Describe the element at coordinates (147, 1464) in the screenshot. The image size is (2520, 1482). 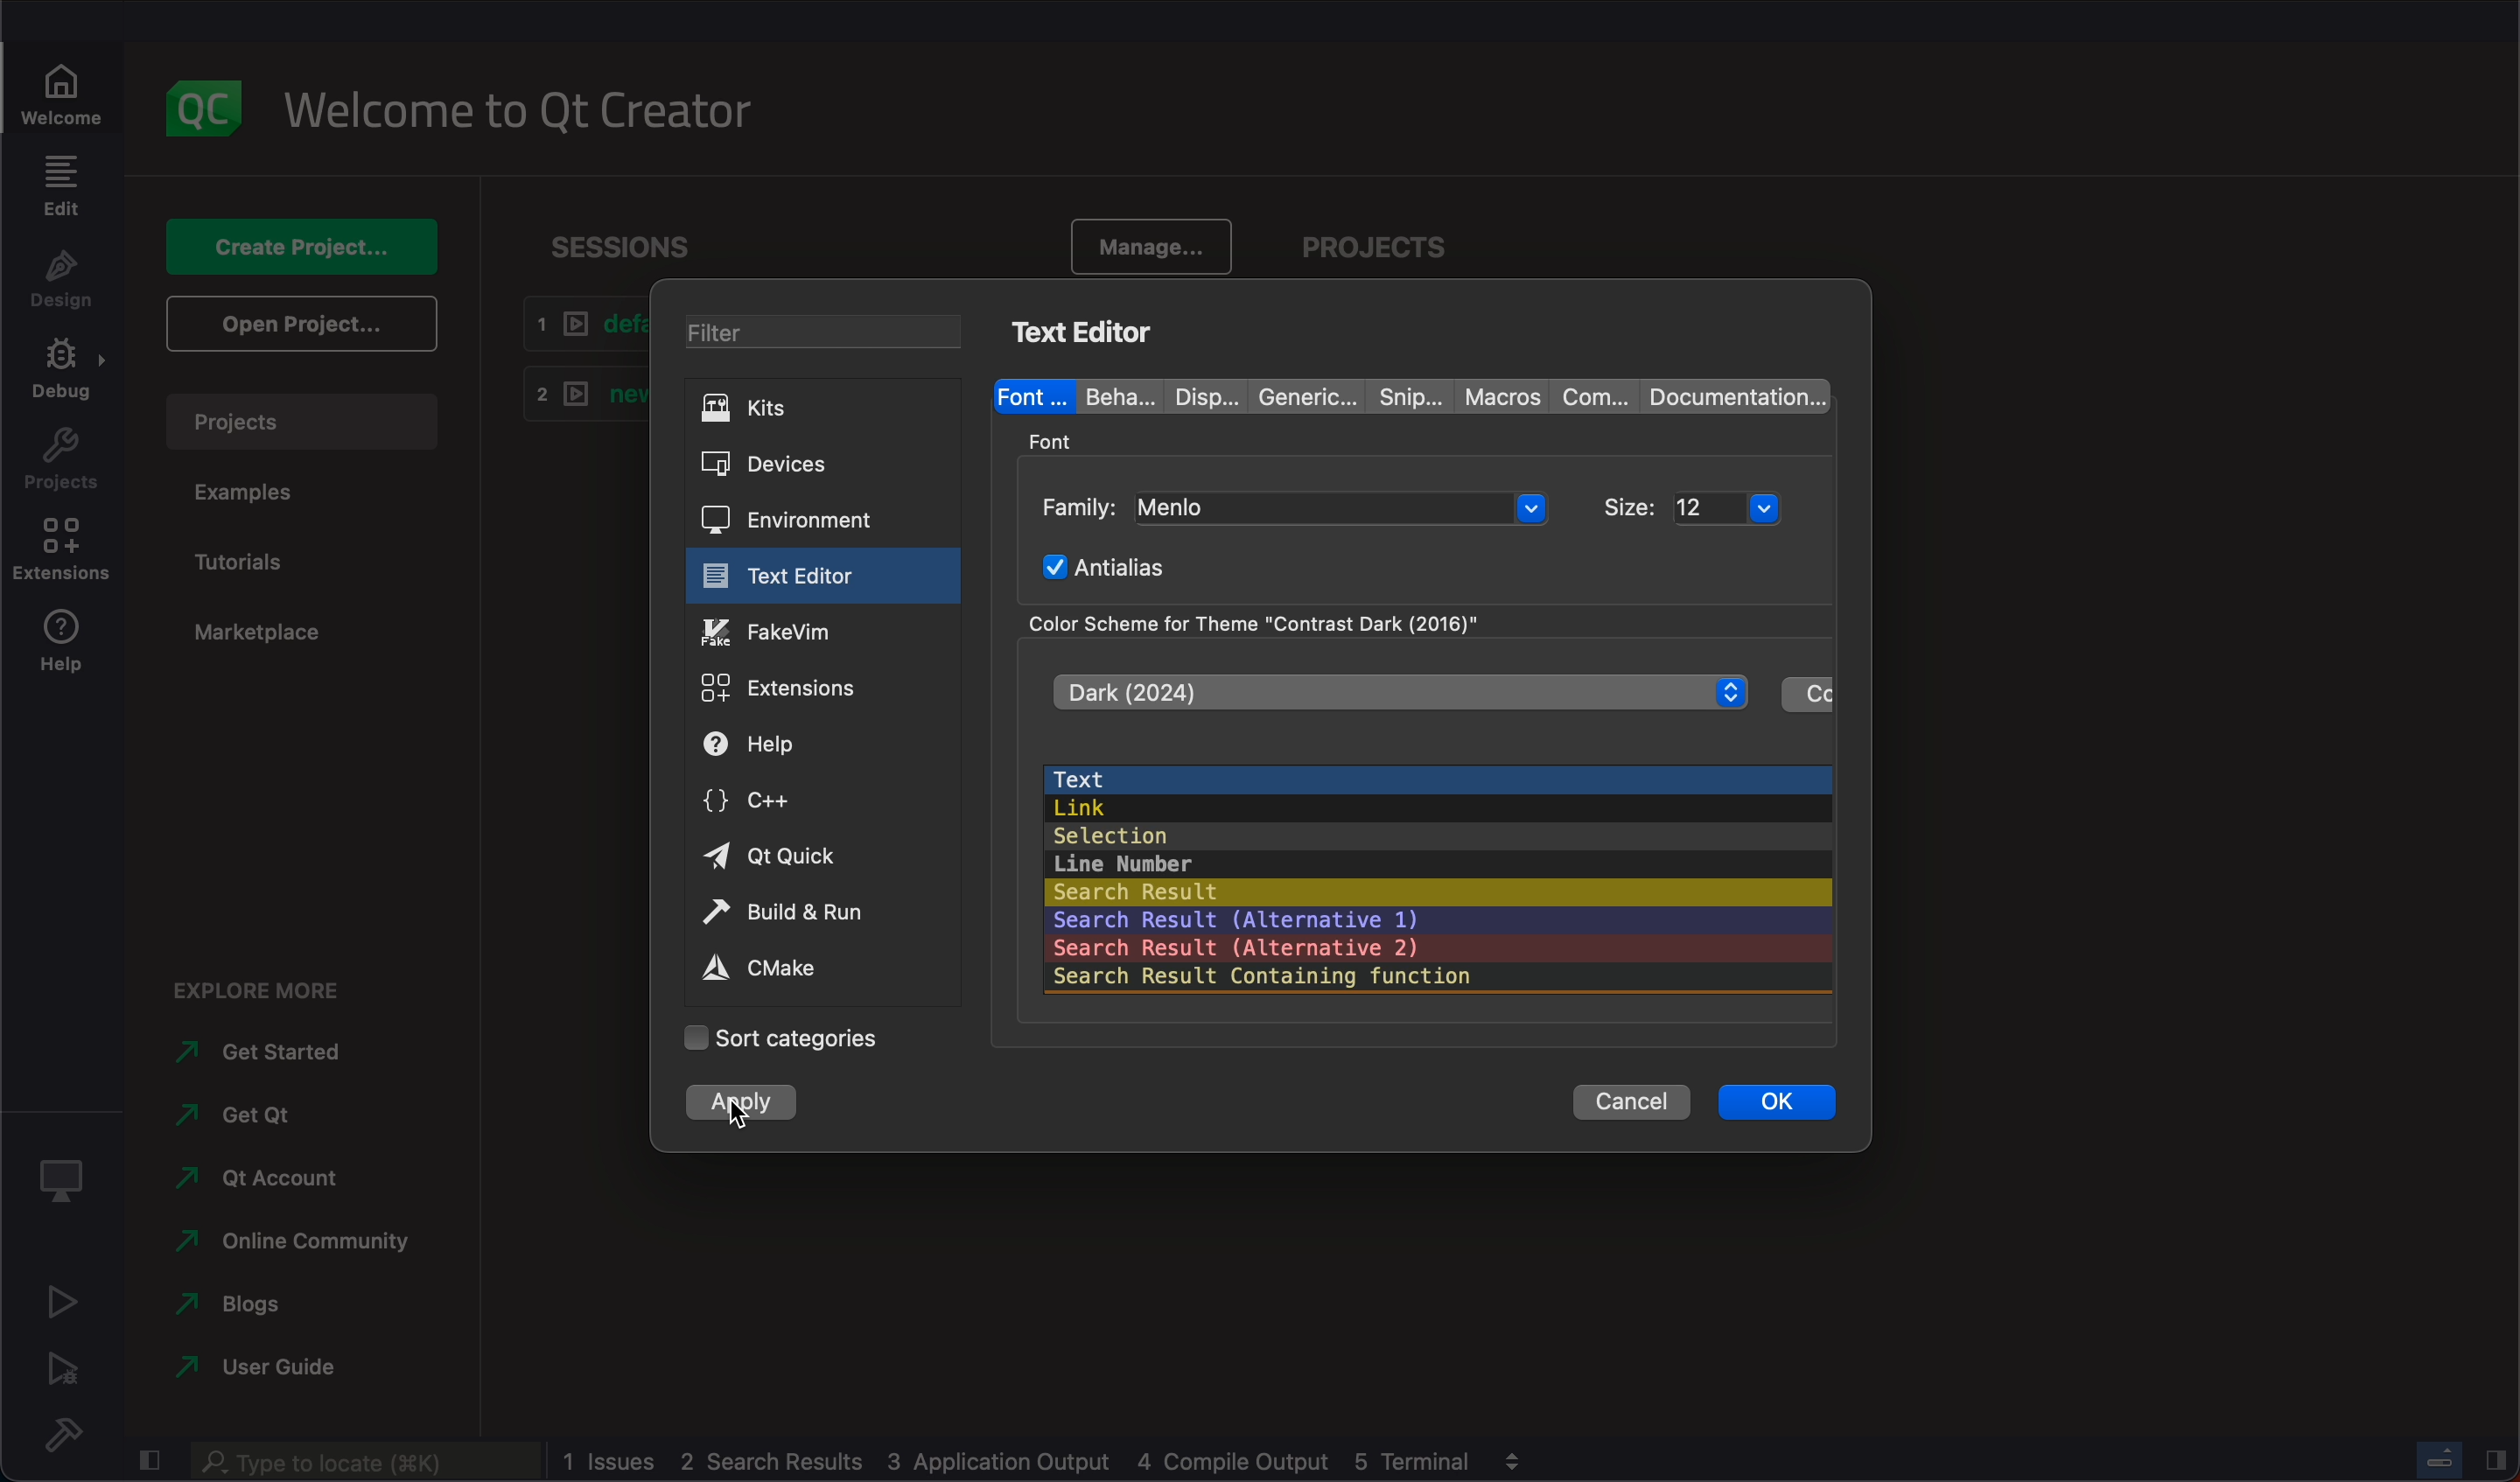
I see `close slidebar` at that location.